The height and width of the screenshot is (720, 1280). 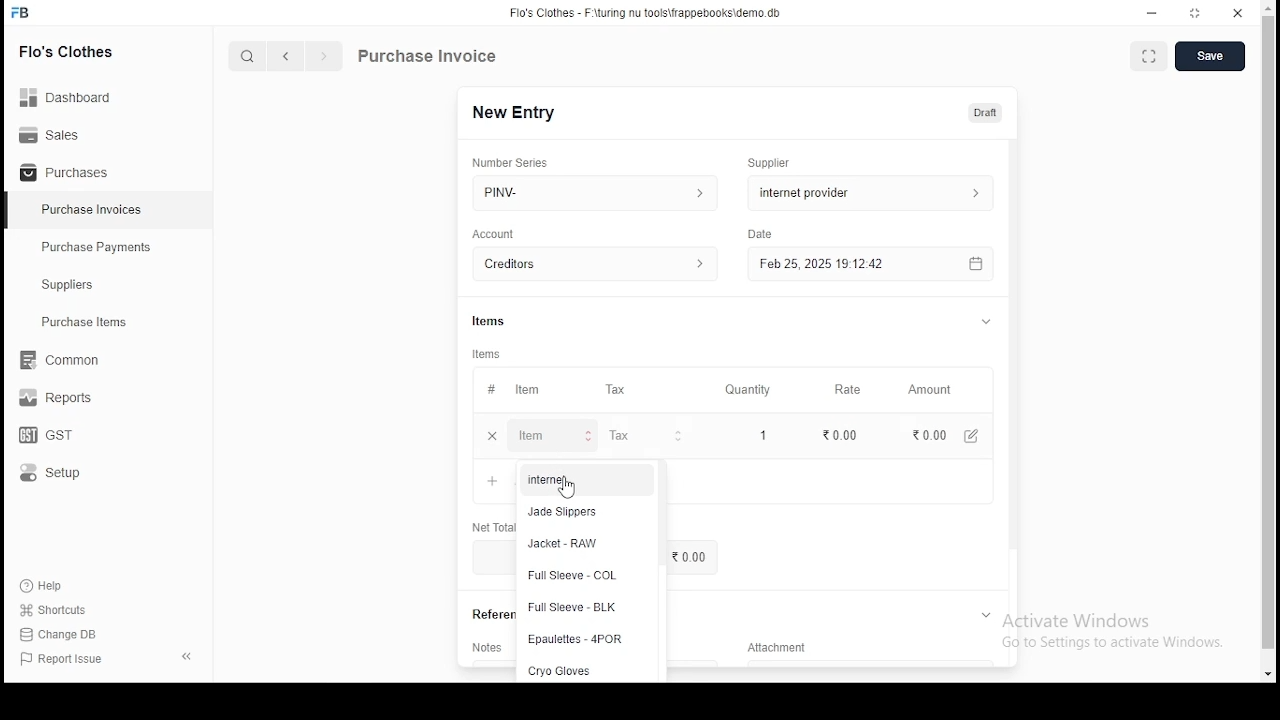 I want to click on create, so click(x=1216, y=55).